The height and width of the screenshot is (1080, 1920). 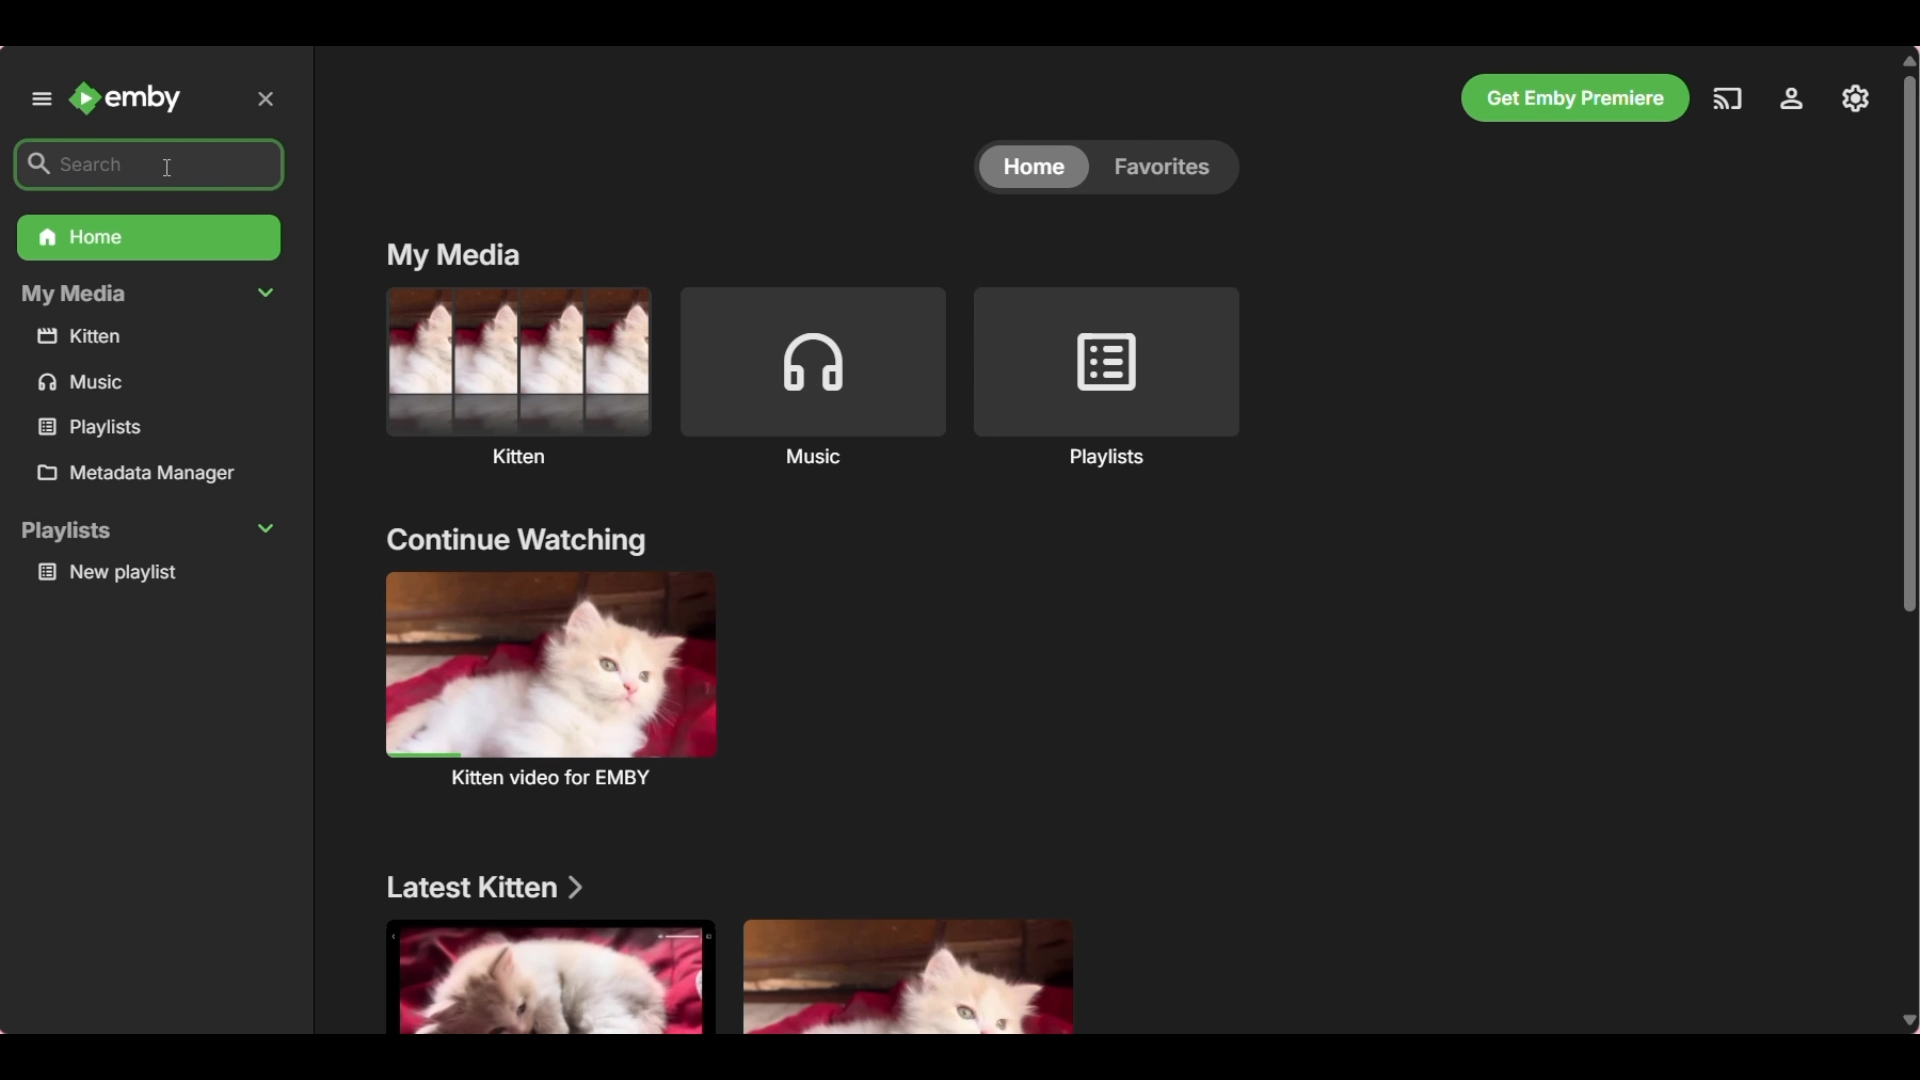 I want to click on Playlists, so click(x=151, y=531).